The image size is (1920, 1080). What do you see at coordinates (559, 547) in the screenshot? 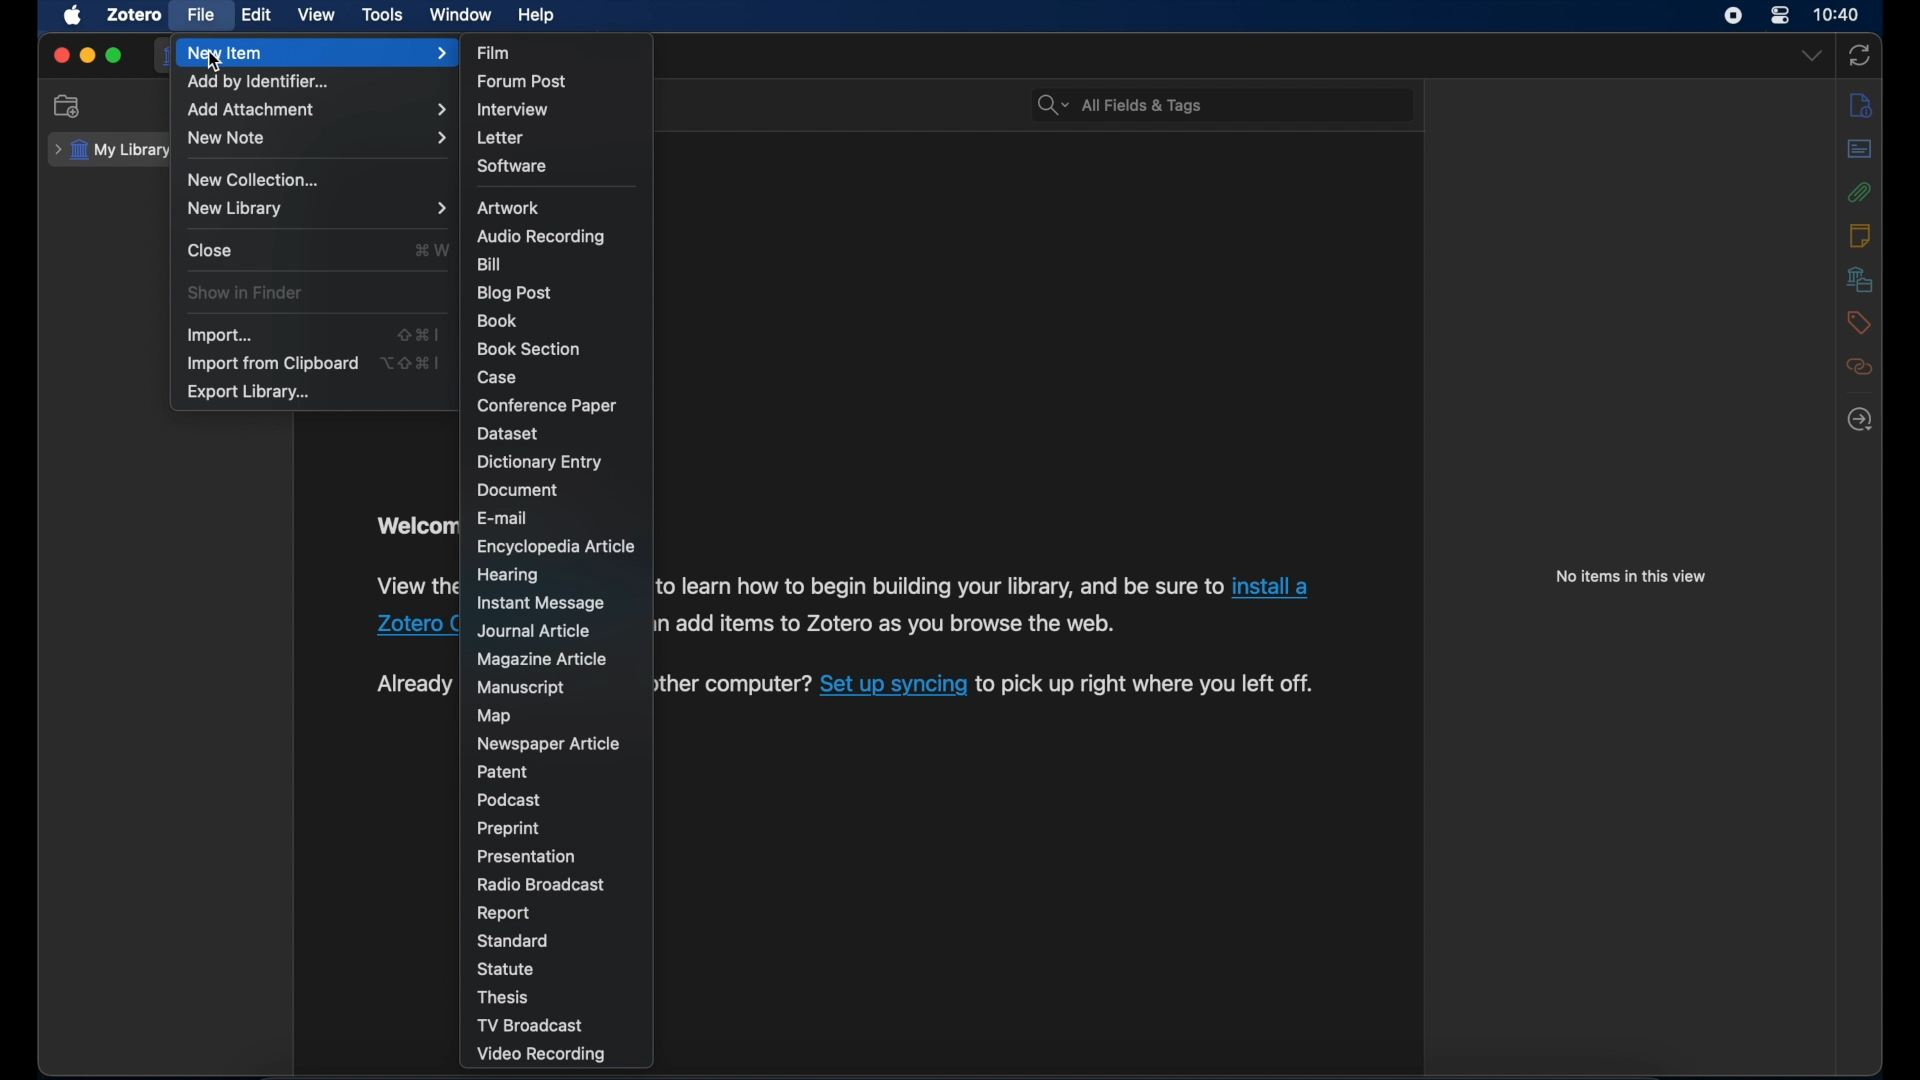
I see `encyclopedia article` at bounding box center [559, 547].